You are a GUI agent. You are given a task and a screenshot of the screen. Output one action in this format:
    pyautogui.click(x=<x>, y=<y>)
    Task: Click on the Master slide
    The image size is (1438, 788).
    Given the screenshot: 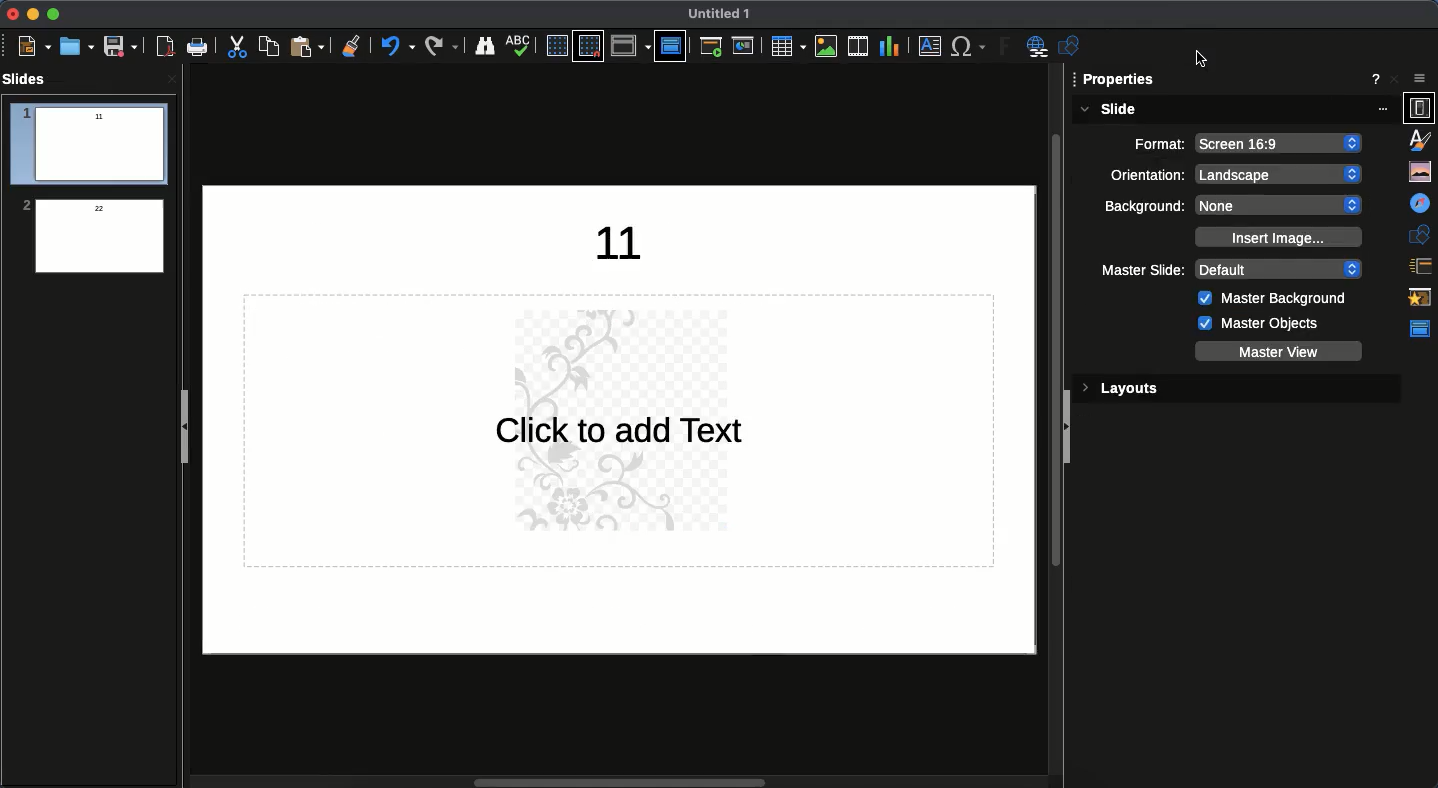 What is the action you would take?
    pyautogui.click(x=670, y=45)
    